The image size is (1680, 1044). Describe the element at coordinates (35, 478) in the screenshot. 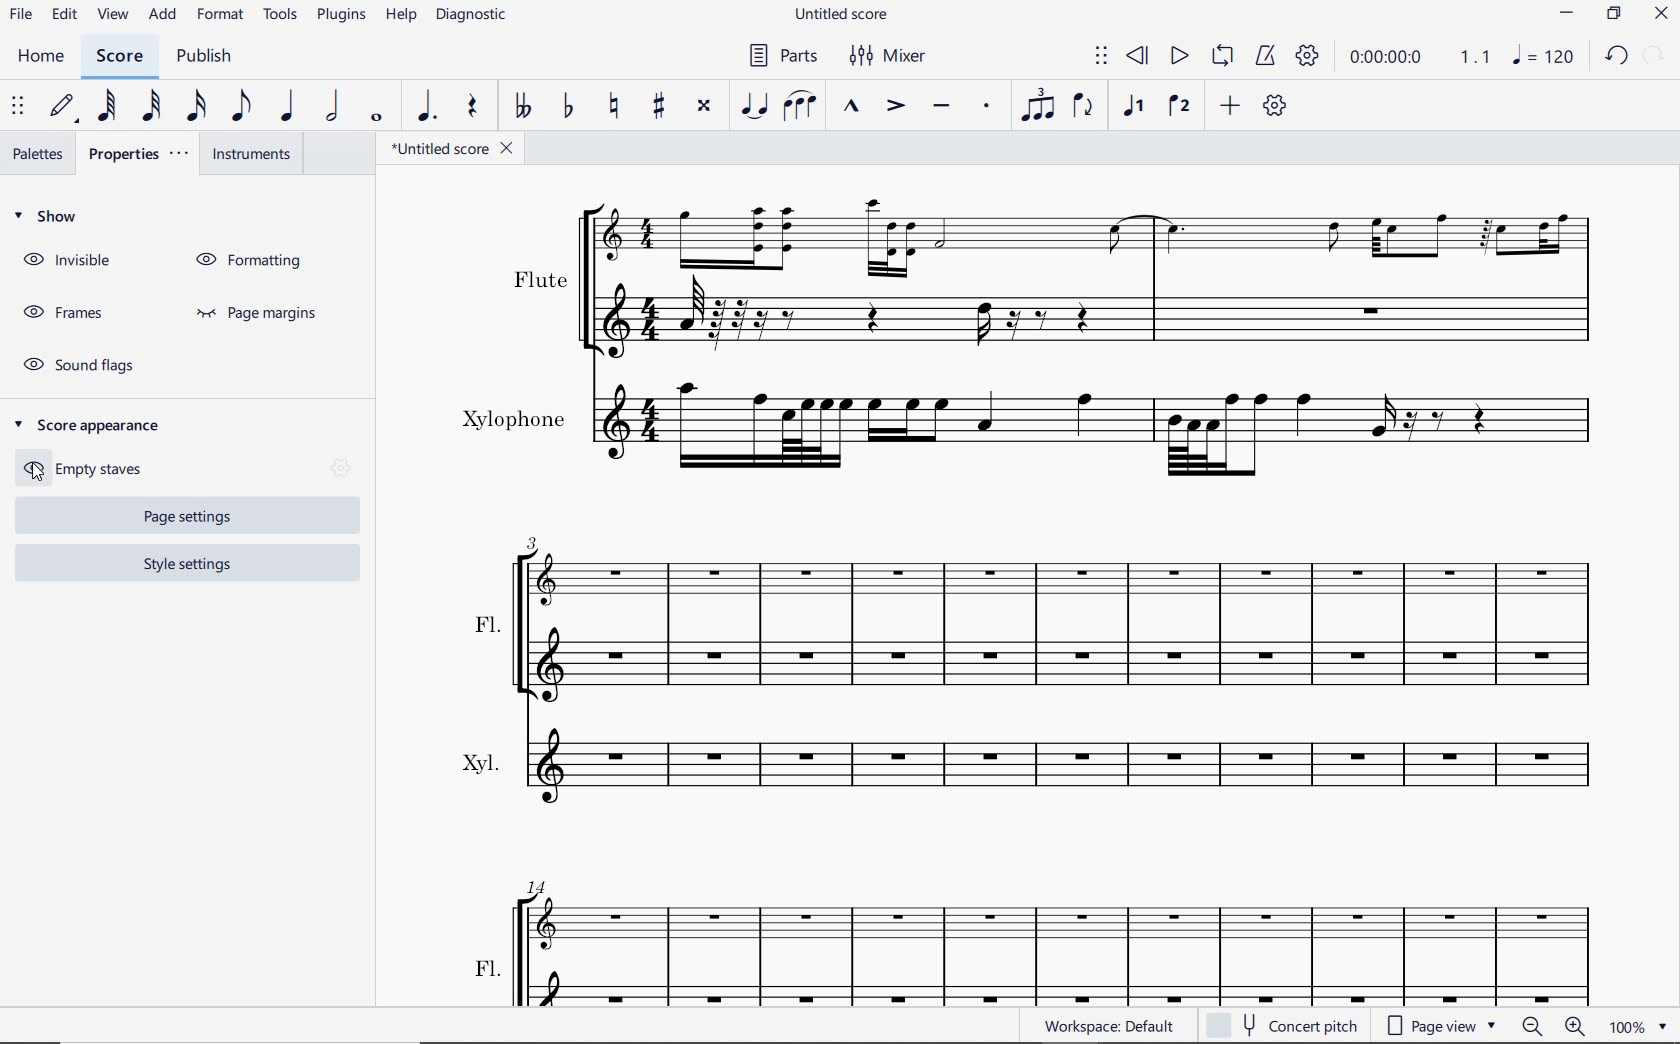

I see `cursor` at that location.